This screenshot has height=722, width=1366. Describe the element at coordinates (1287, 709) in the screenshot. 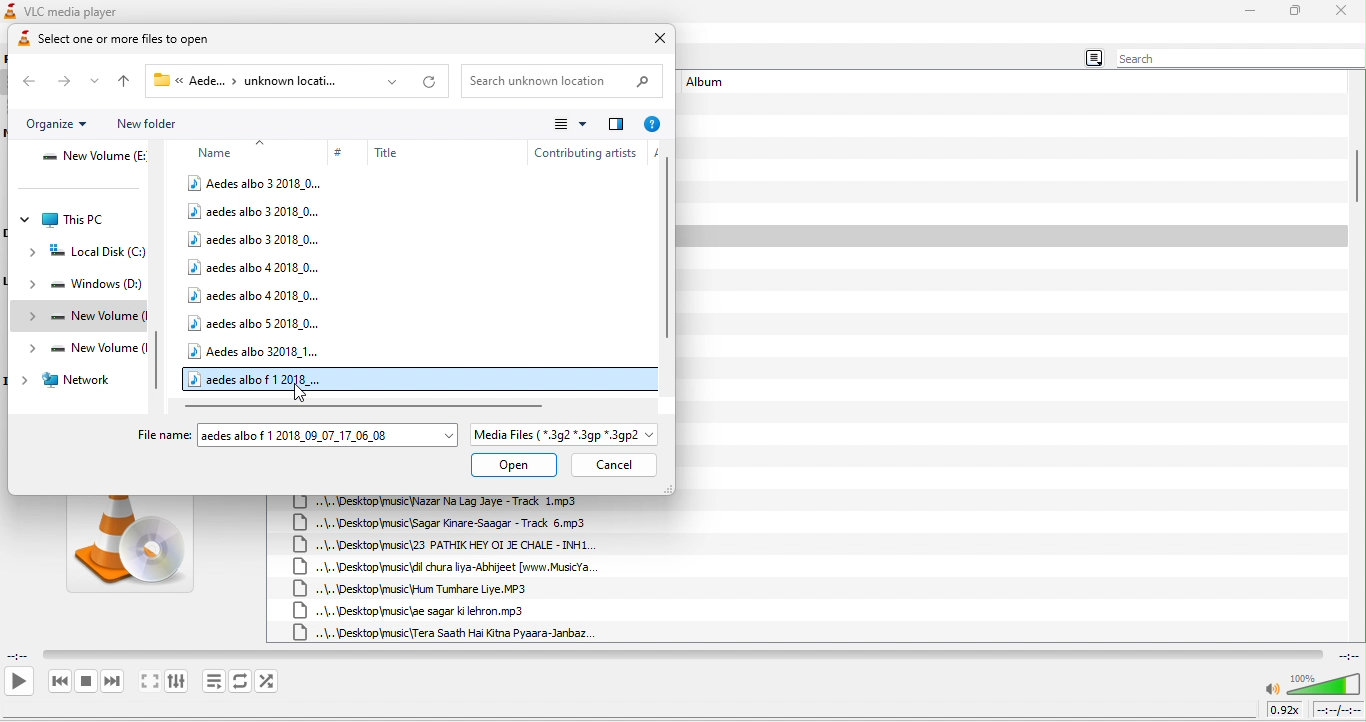

I see `0.92x` at that location.